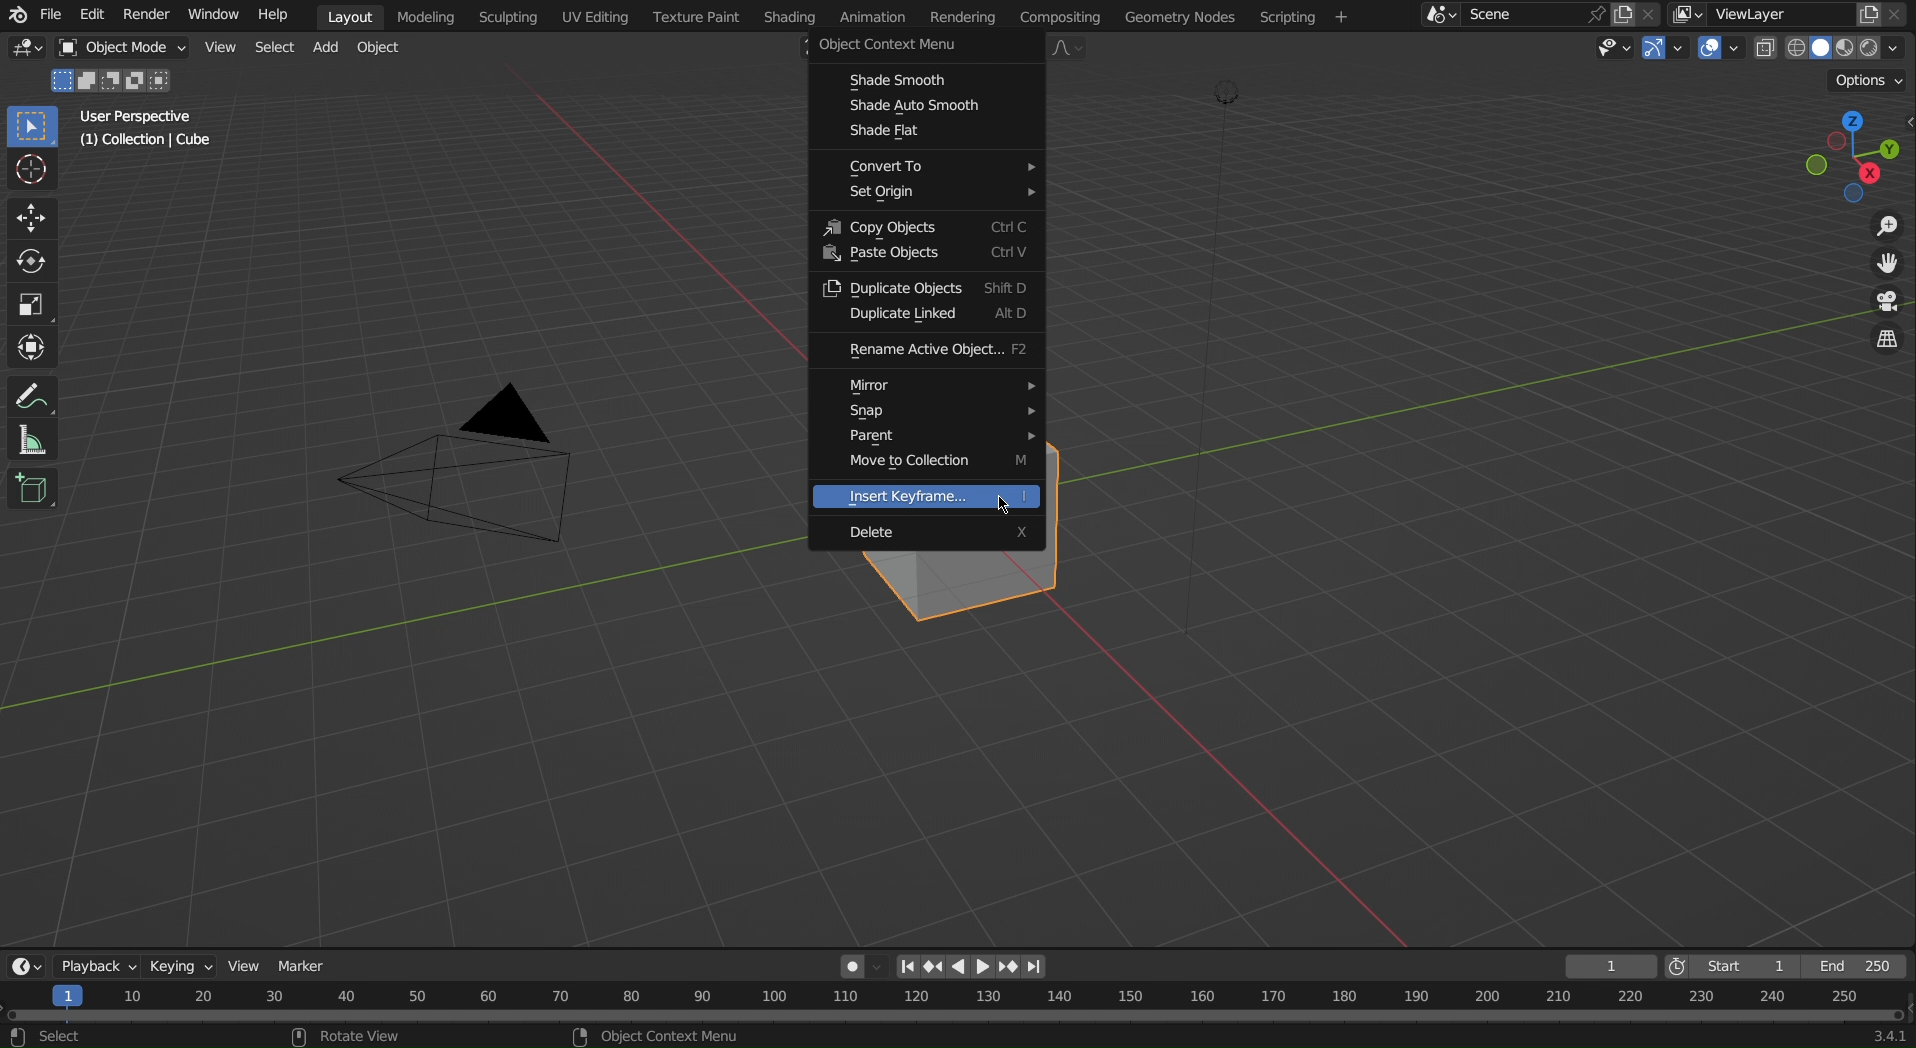 This screenshot has height=1048, width=1916. I want to click on select, so click(61, 1035).